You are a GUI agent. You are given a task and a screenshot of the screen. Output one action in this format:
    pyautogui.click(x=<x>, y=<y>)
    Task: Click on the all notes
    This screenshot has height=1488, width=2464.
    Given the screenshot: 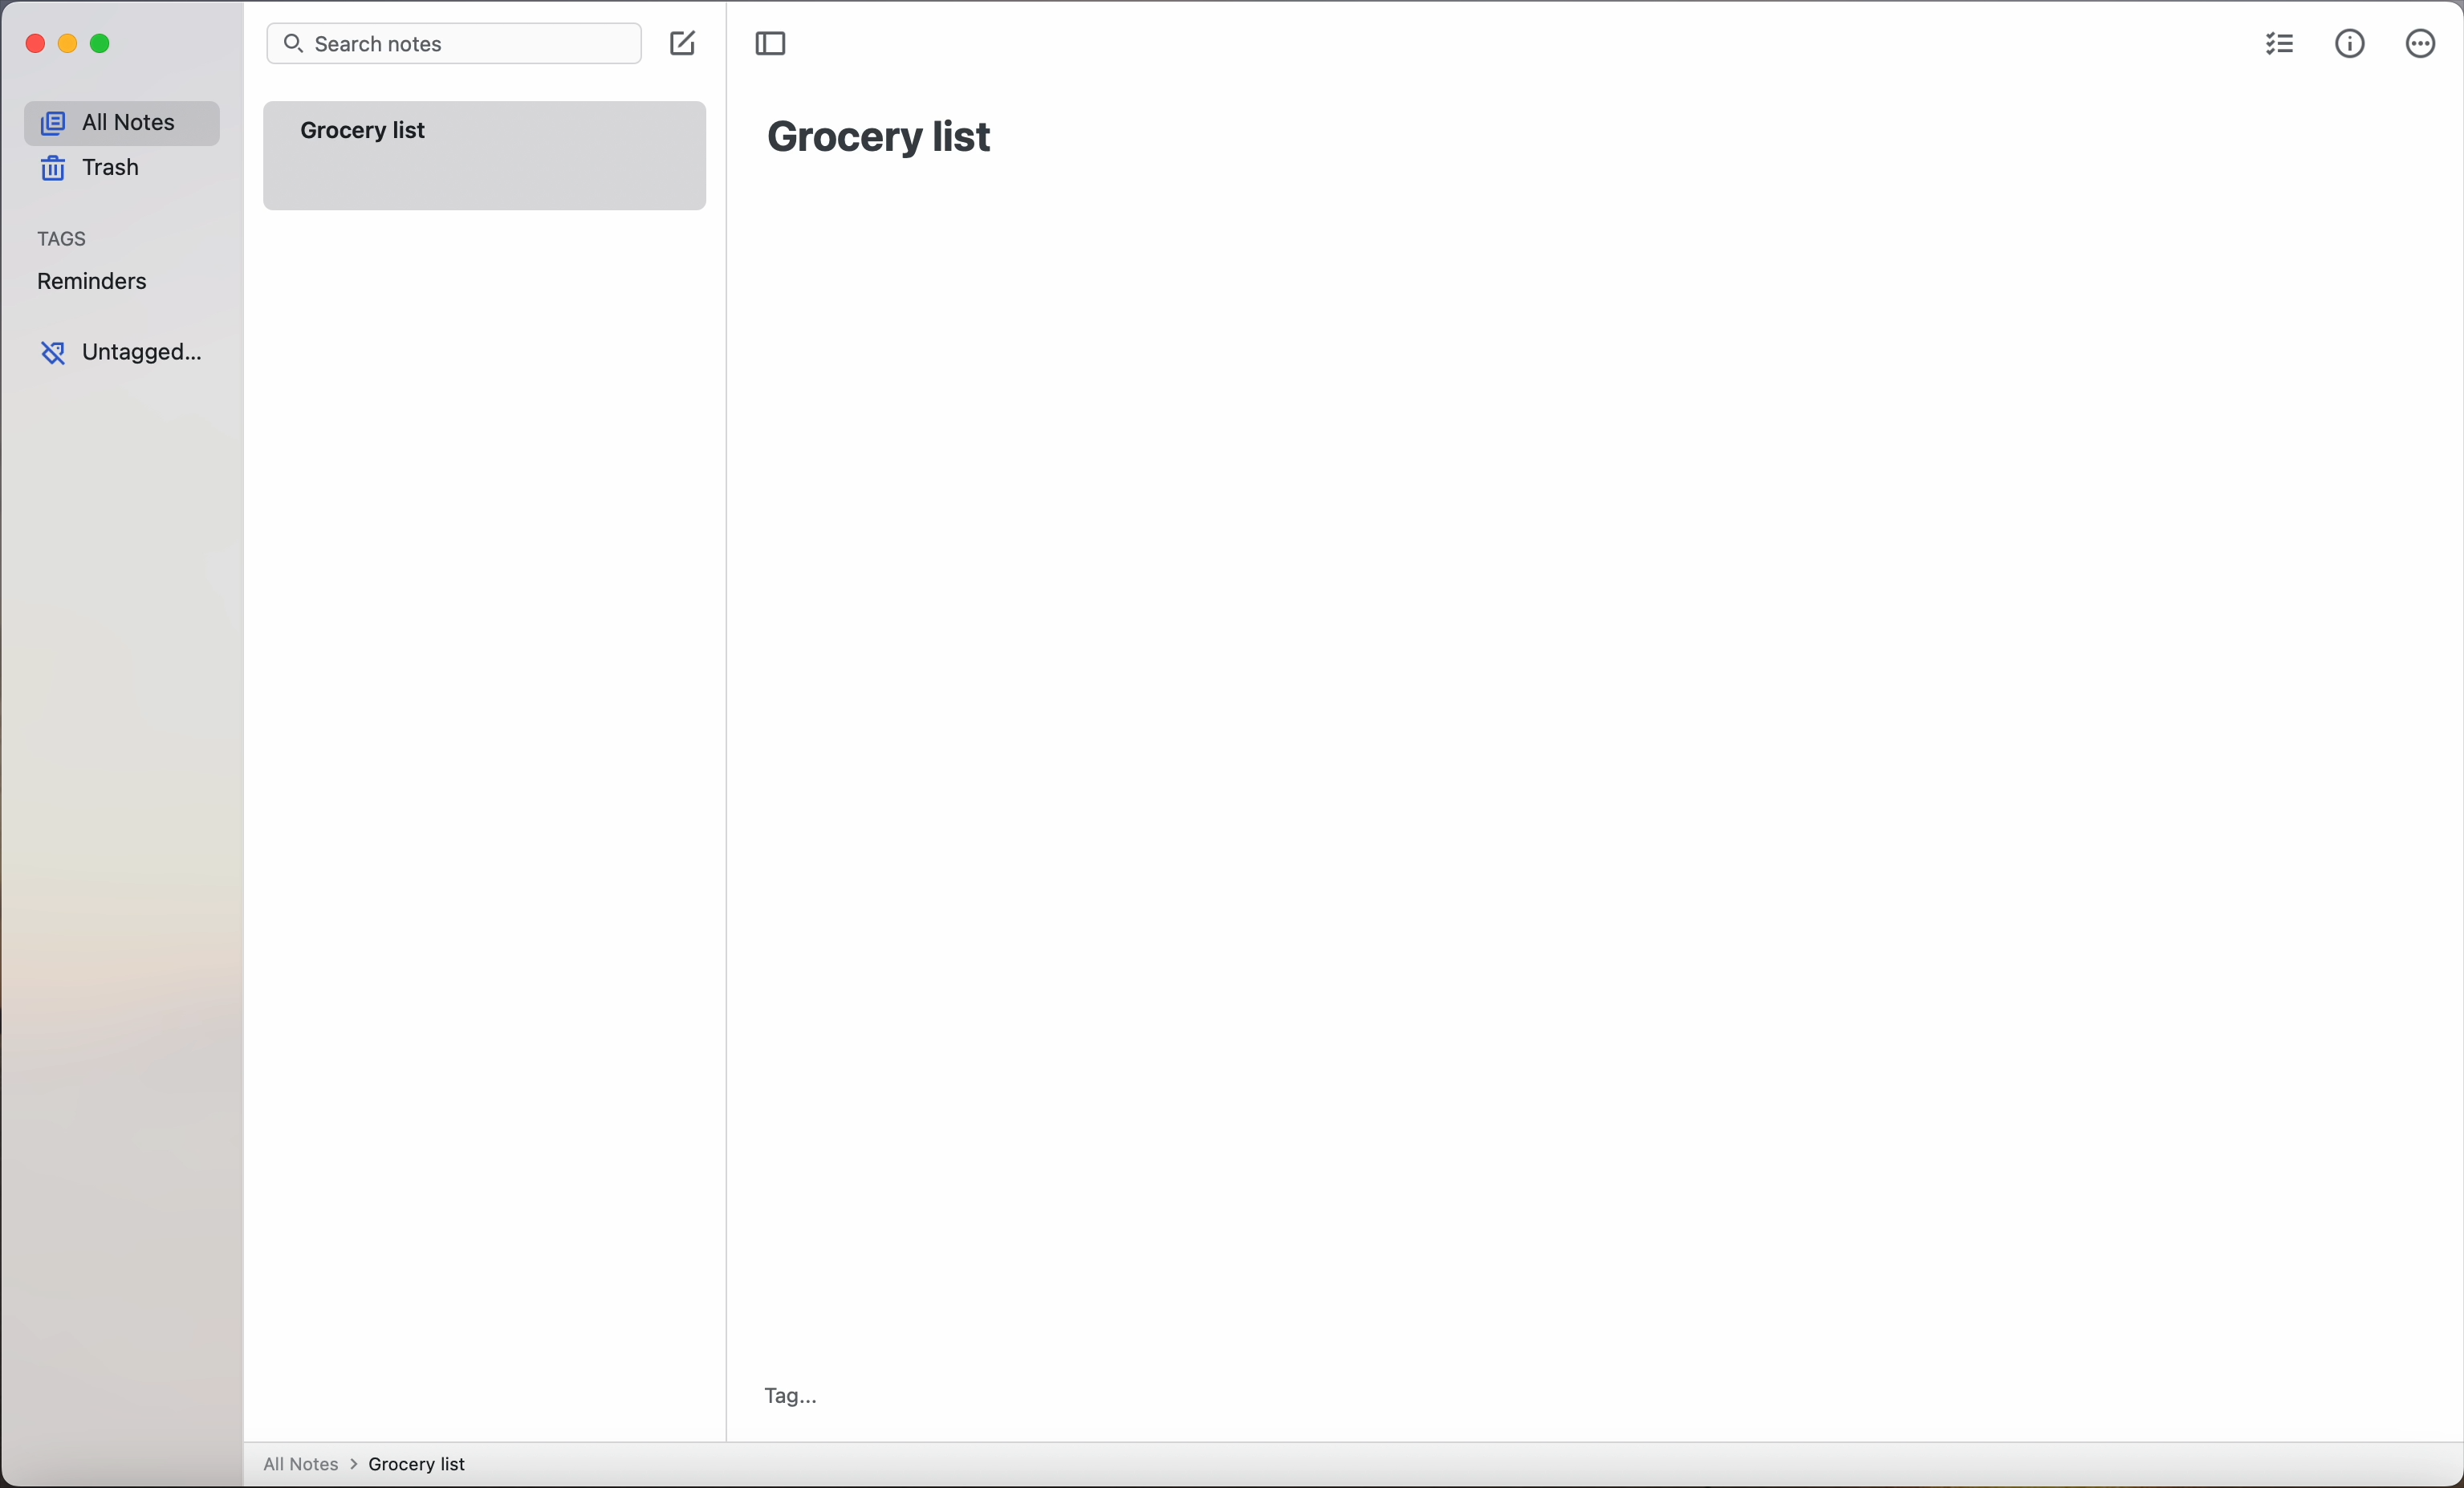 What is the action you would take?
    pyautogui.click(x=120, y=123)
    